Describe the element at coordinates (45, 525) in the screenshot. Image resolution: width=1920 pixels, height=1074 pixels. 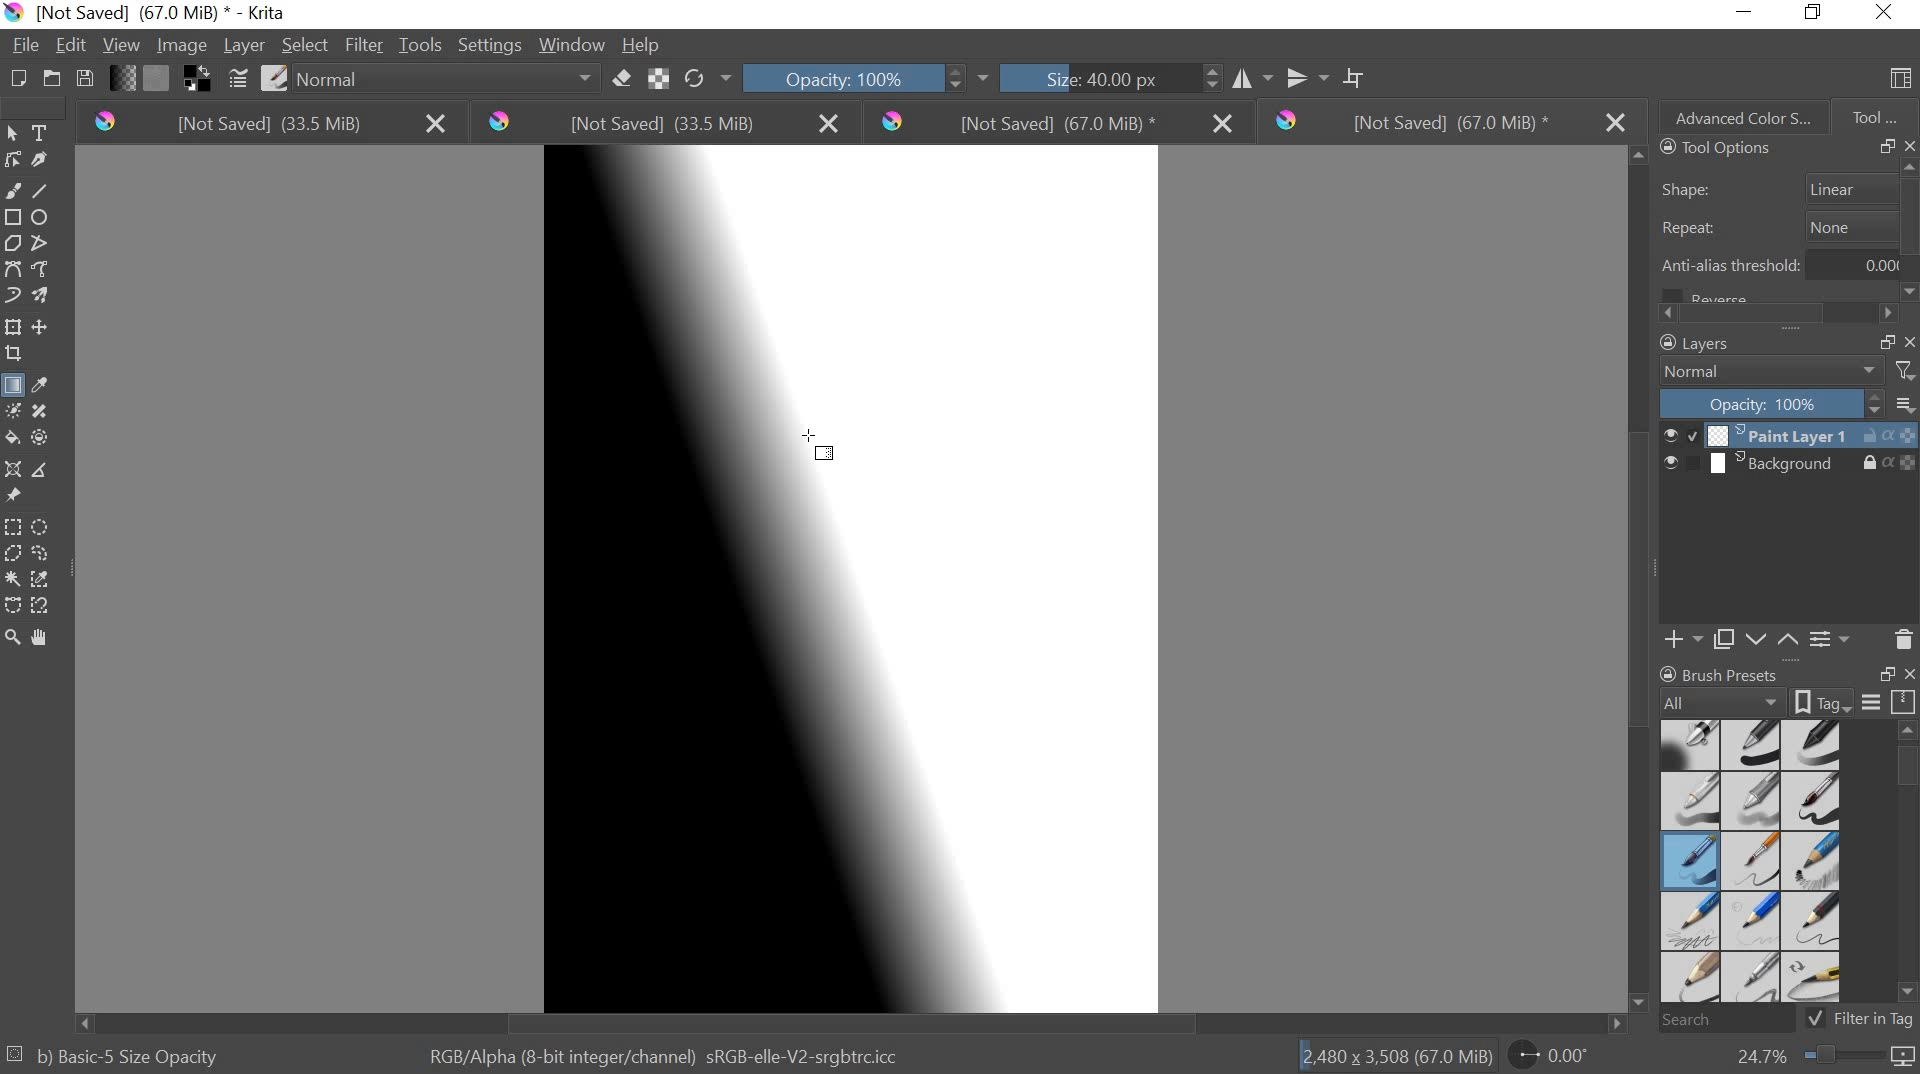
I see `circular selection` at that location.